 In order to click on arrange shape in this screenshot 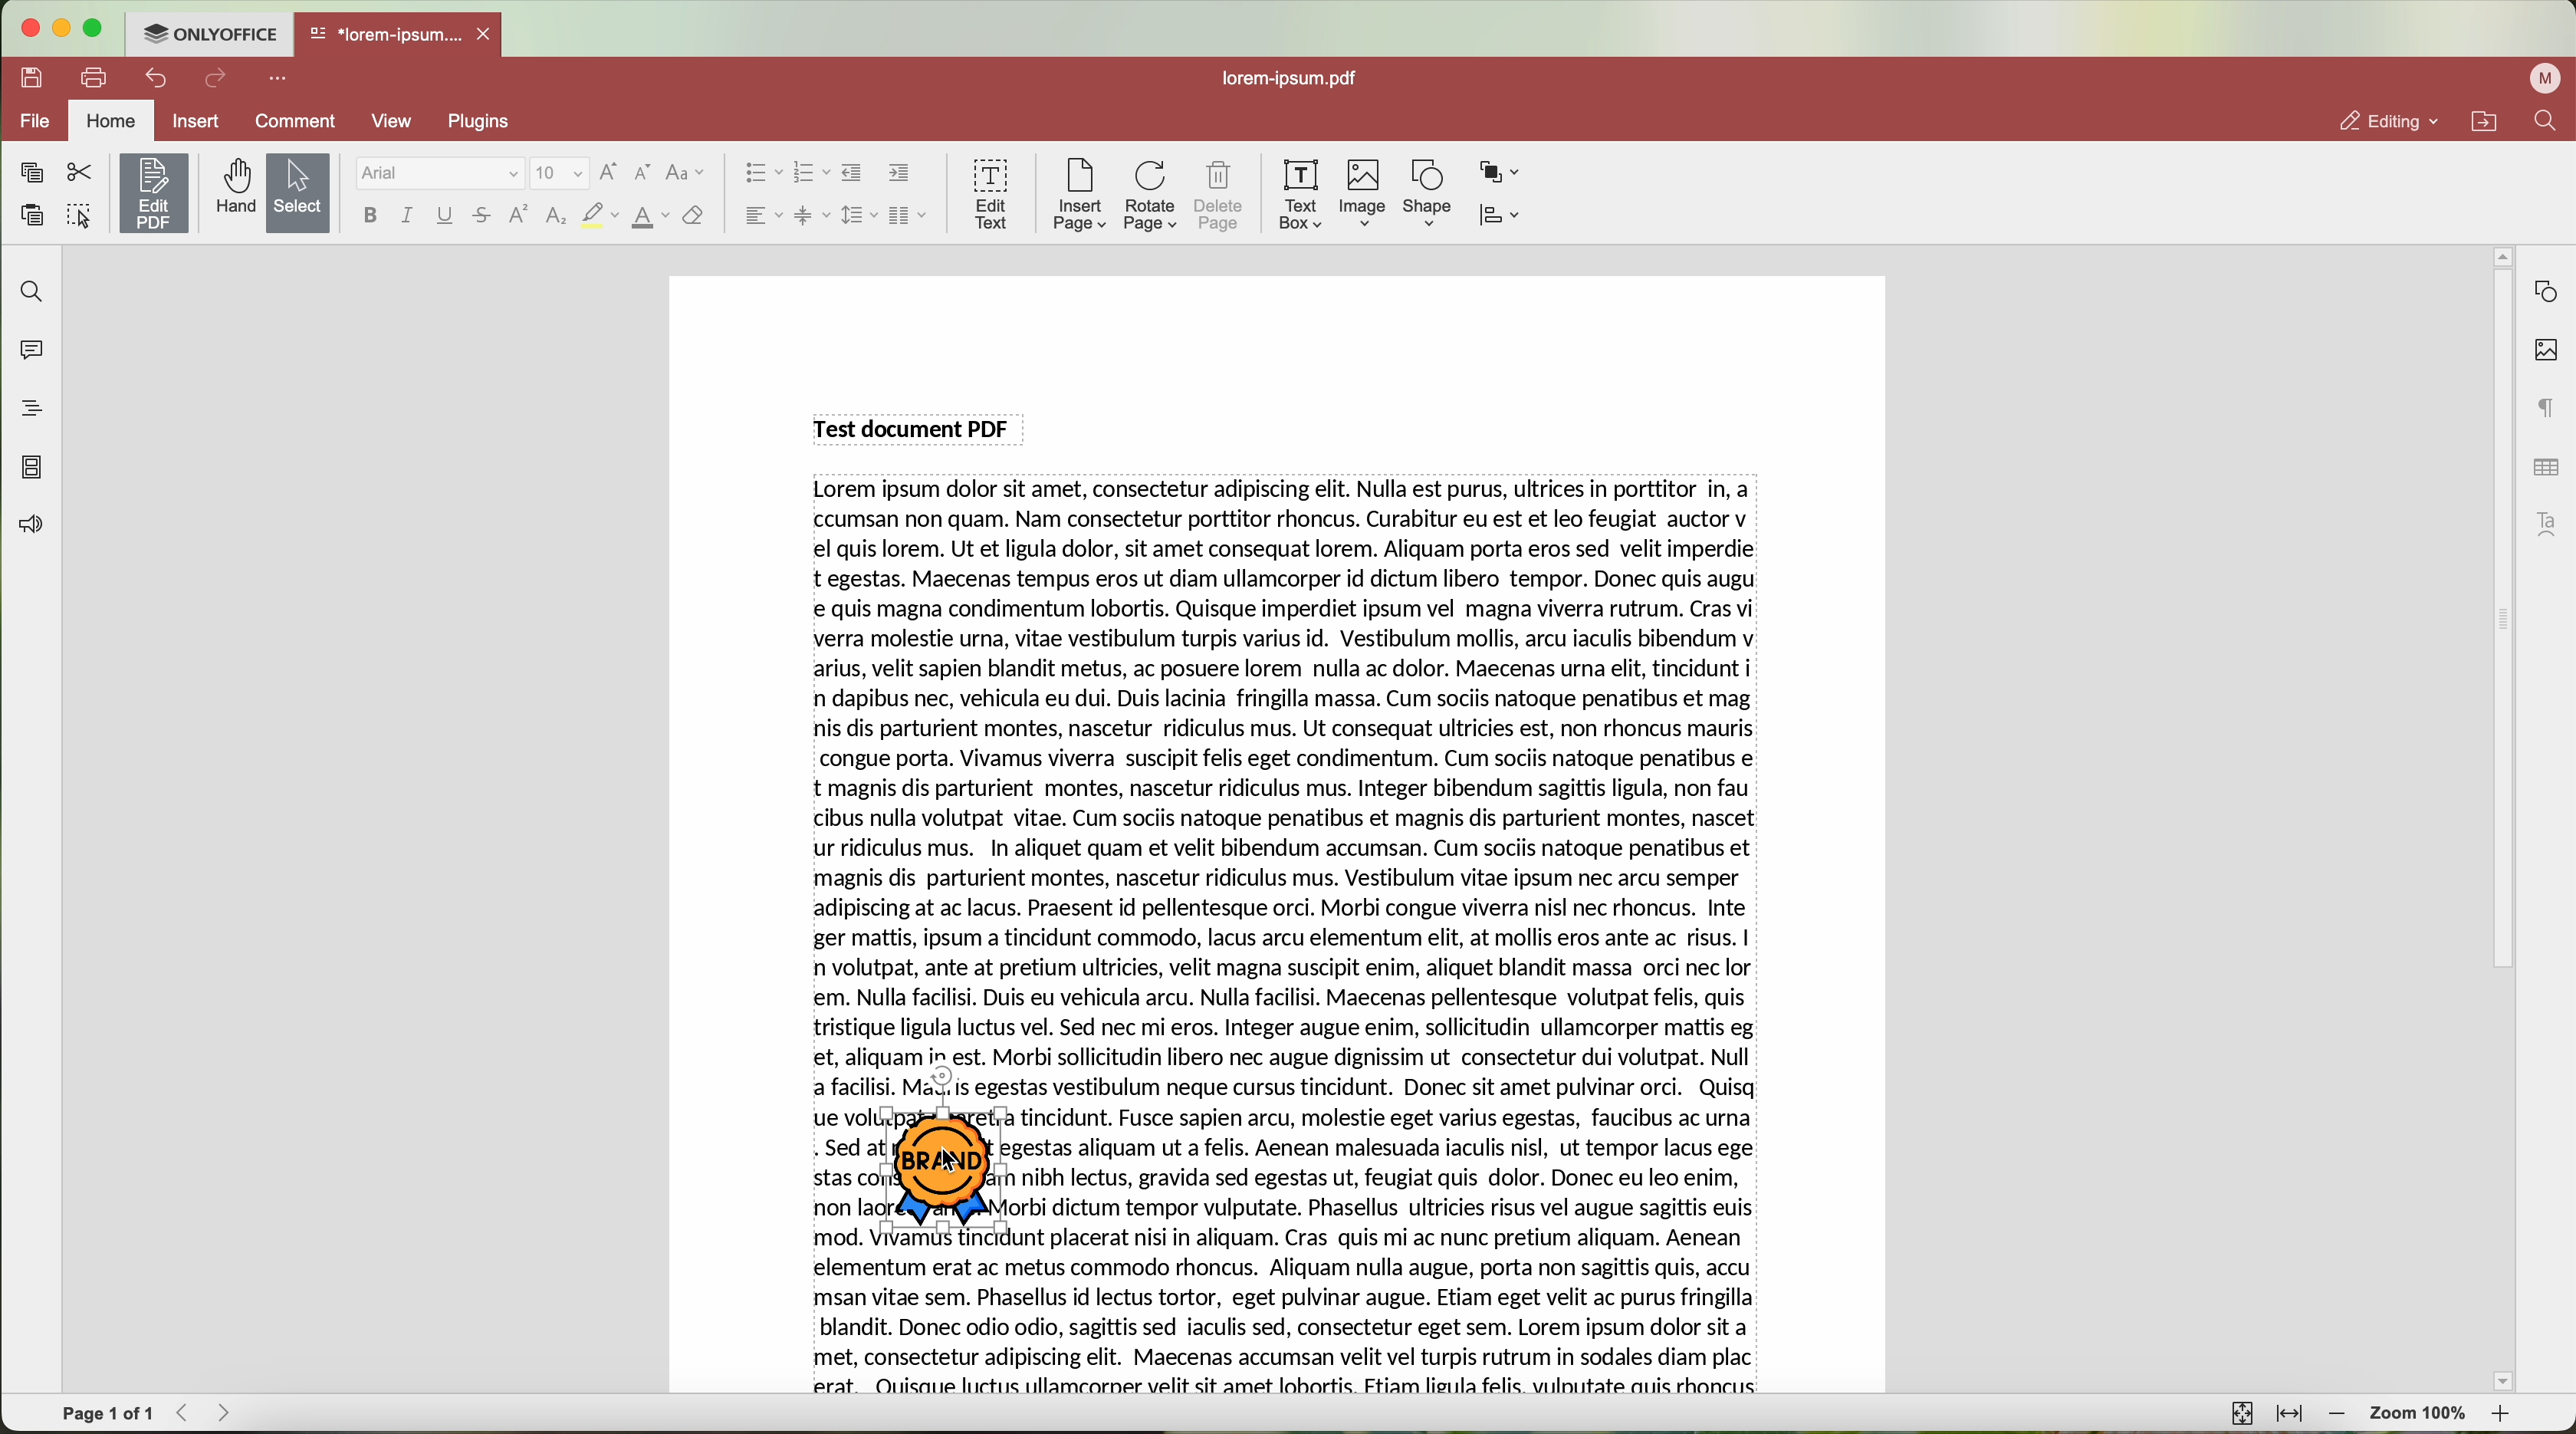, I will do `click(1500, 173)`.